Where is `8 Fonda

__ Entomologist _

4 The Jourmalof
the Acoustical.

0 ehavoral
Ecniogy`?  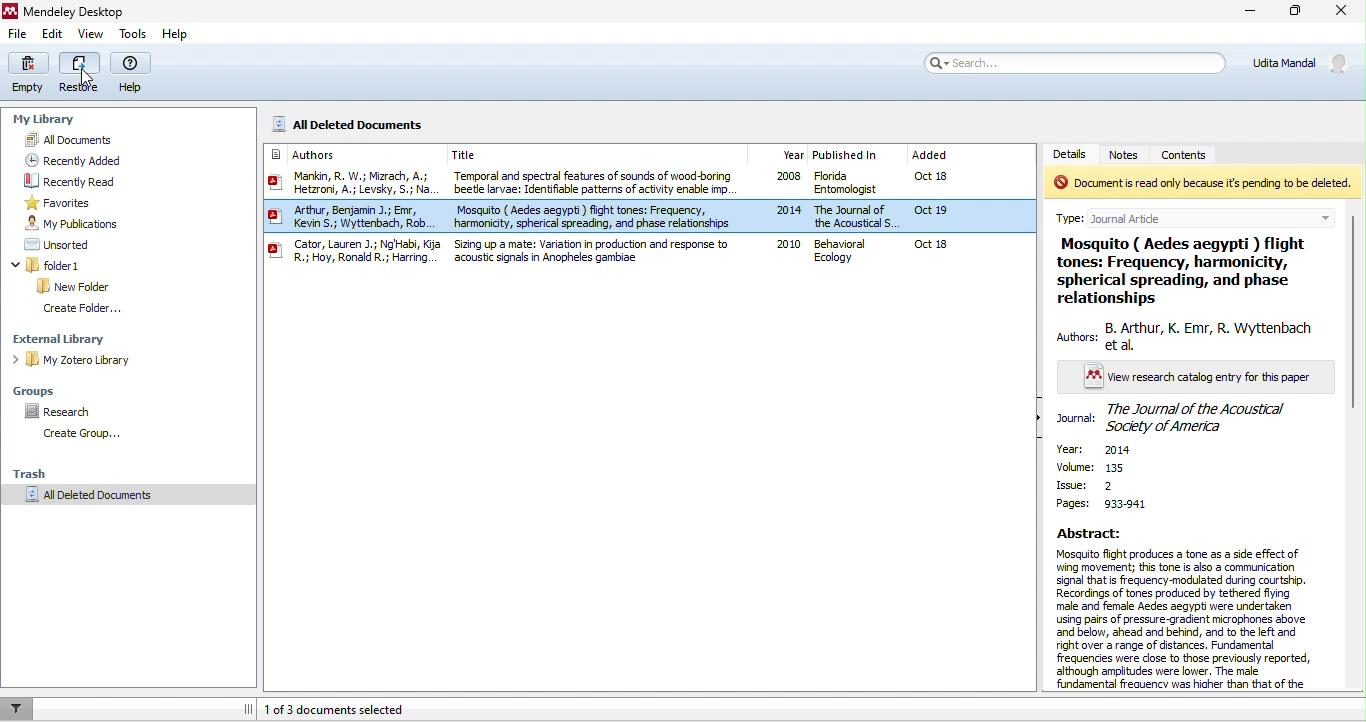 8 Fonda

__ Entomologist _

4 The Jourmalof
the Acoustical.

0 ehavoral
Ecniogy is located at coordinates (855, 218).